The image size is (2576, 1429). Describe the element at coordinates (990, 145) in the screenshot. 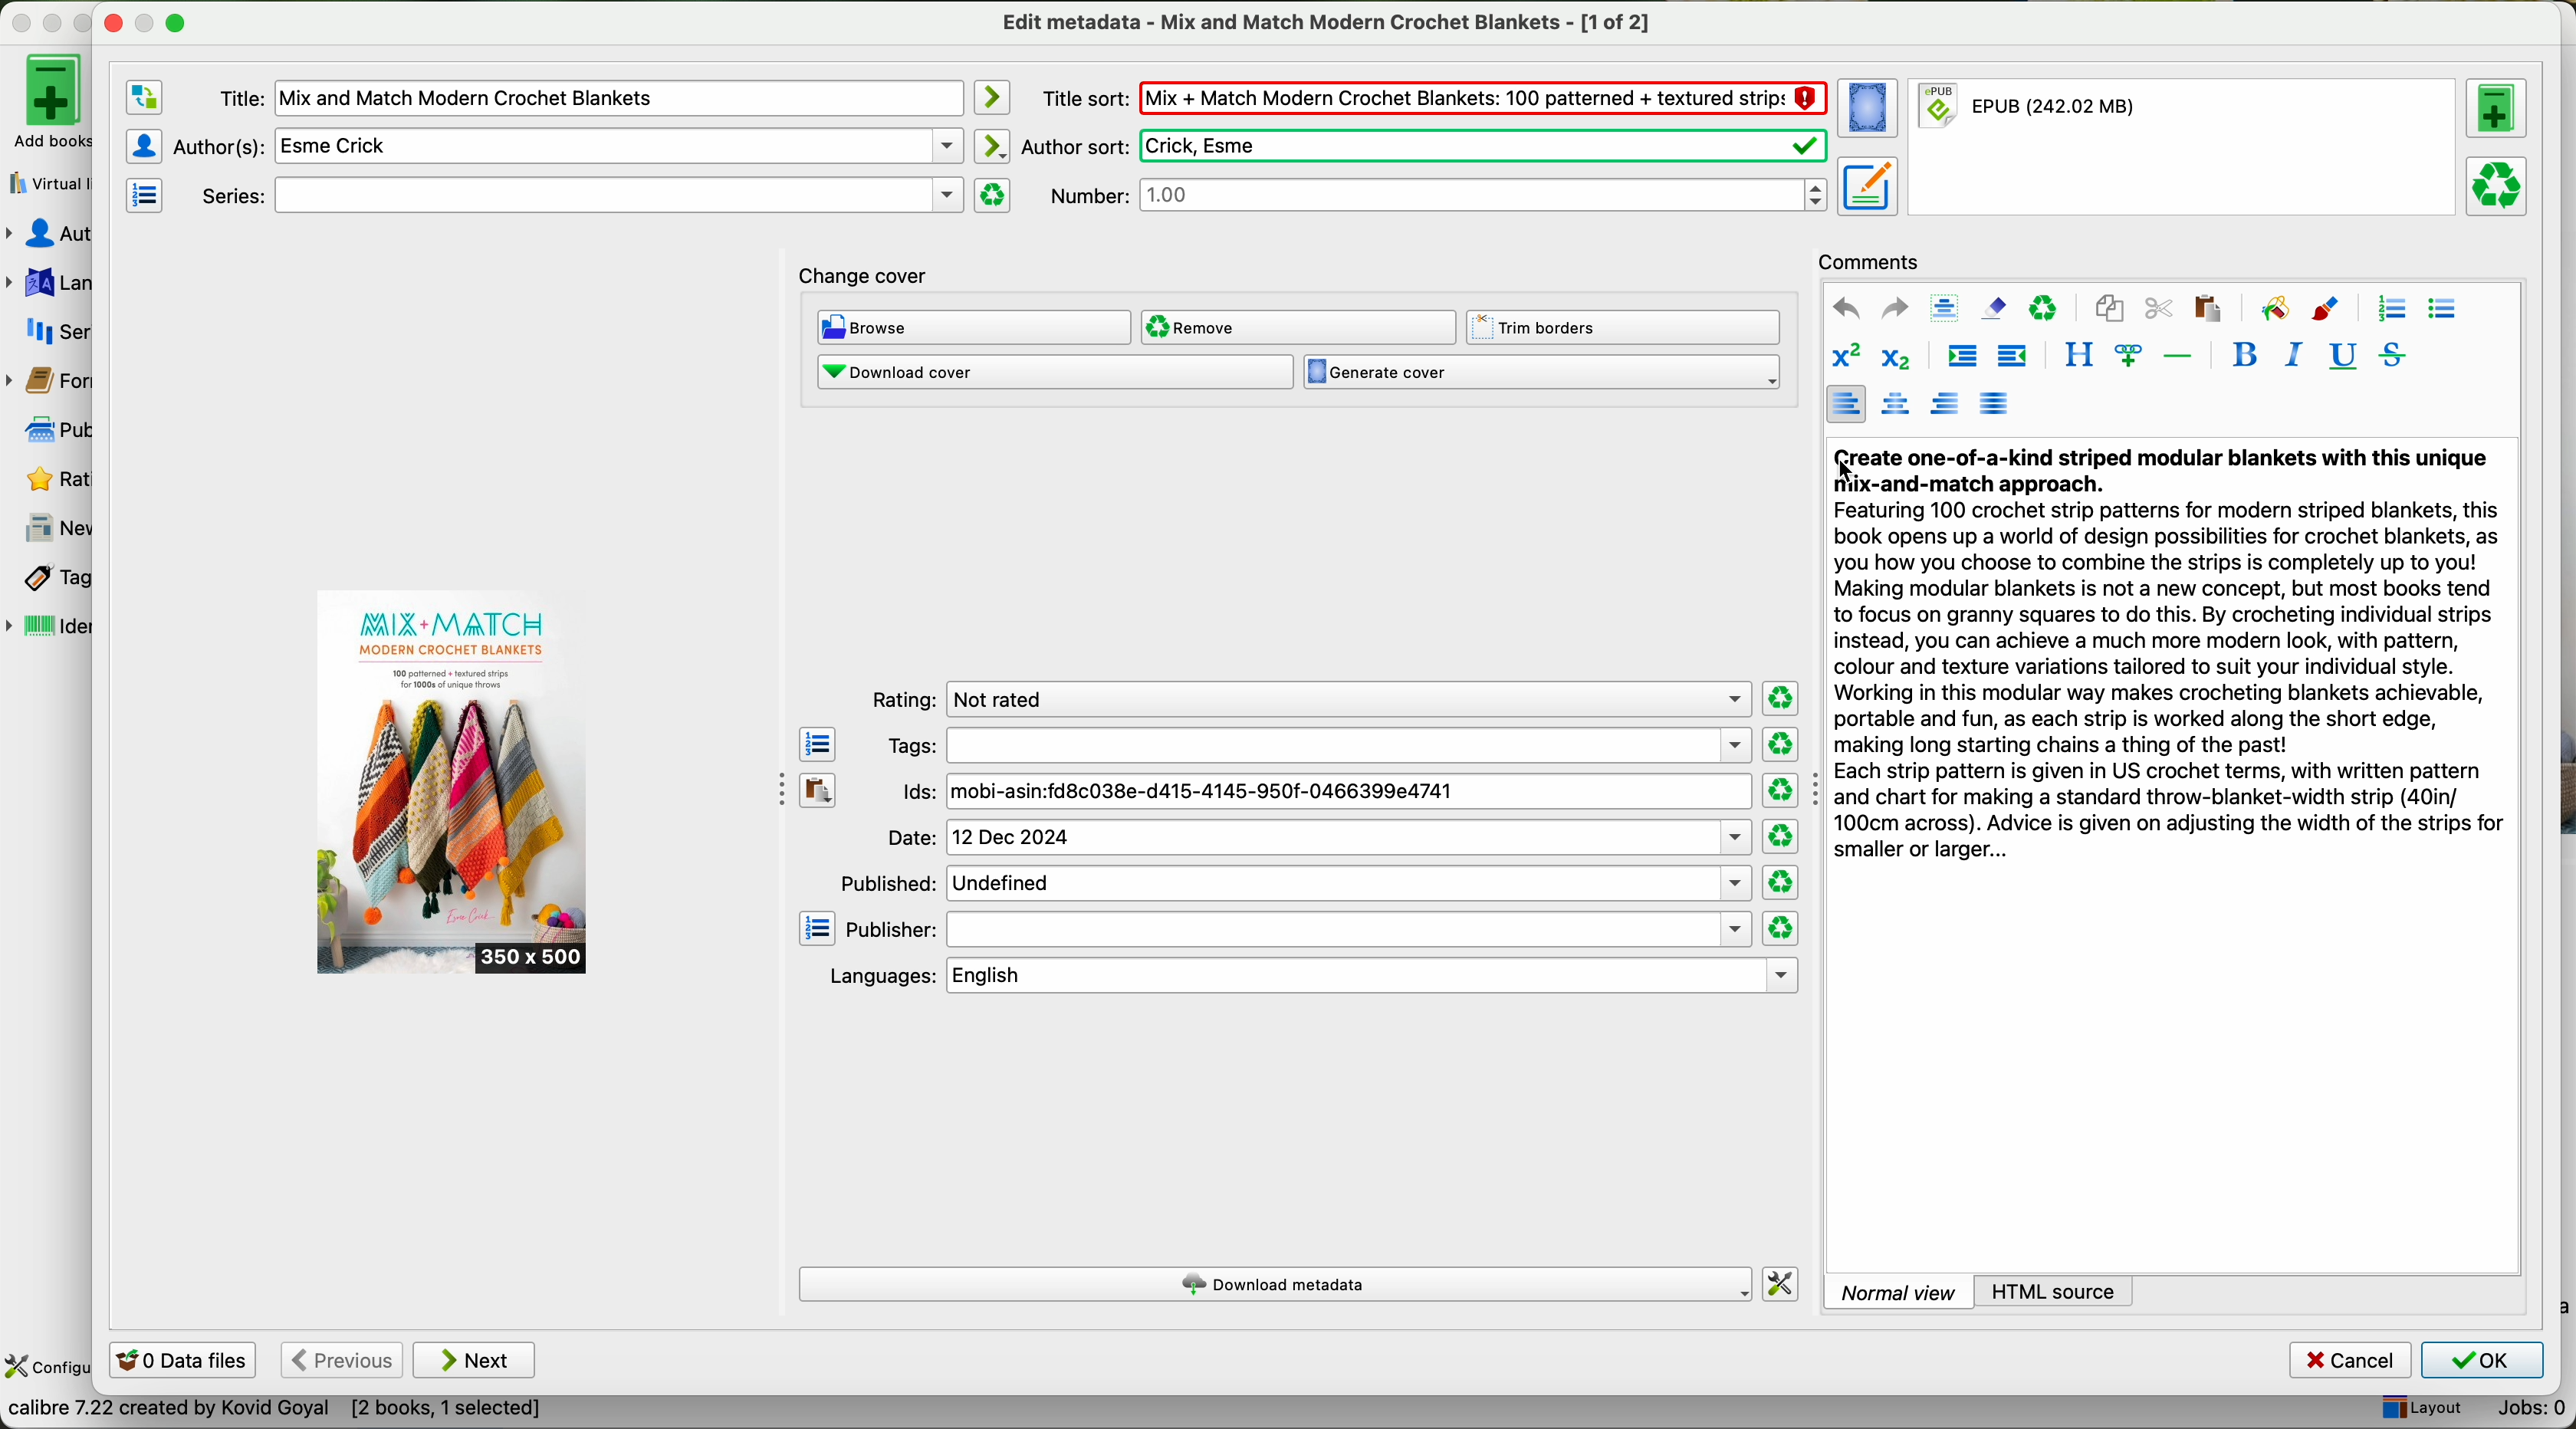

I see `automatically create de author sort` at that location.